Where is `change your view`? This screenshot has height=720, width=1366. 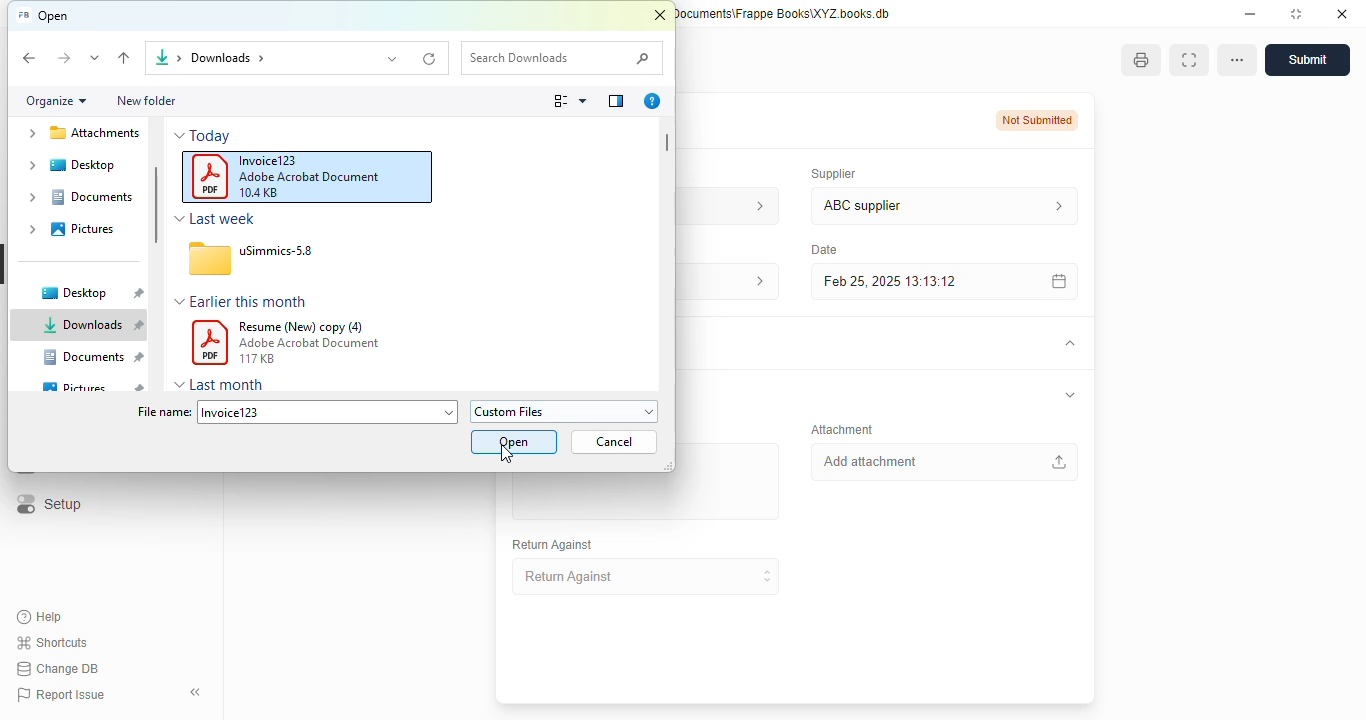 change your view is located at coordinates (571, 101).